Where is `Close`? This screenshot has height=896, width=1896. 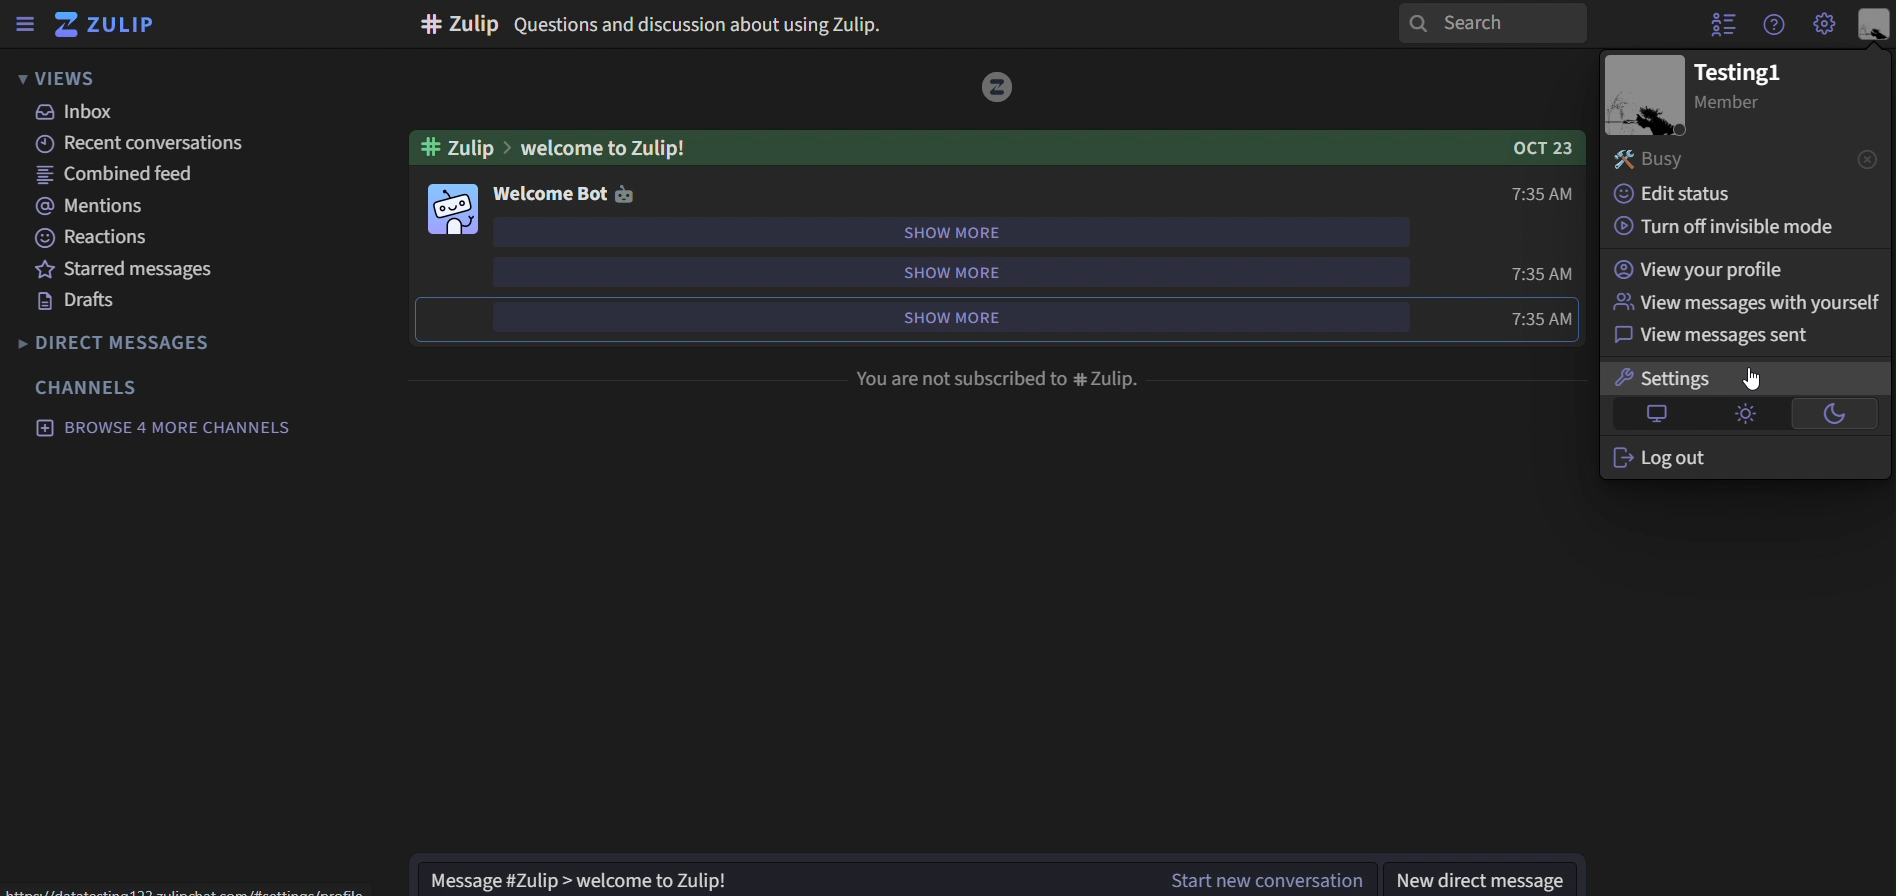
Close is located at coordinates (1851, 161).